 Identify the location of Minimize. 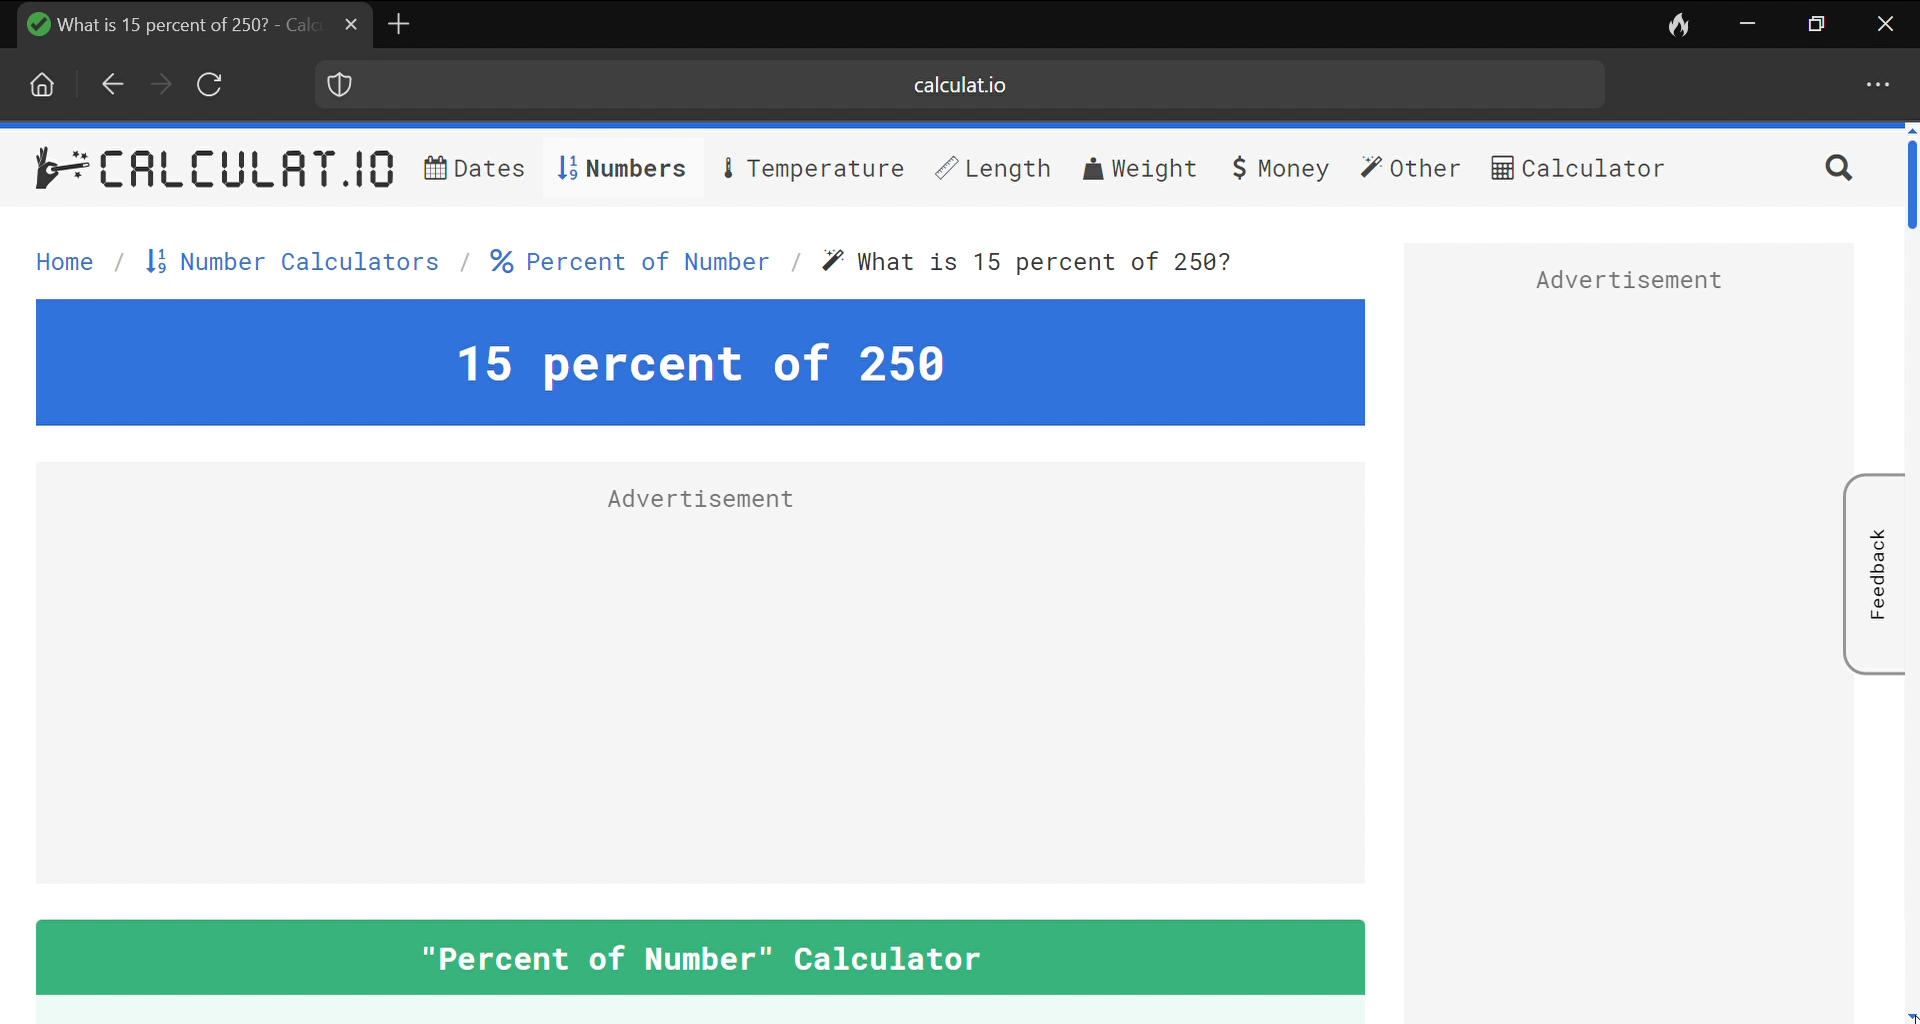
(1749, 22).